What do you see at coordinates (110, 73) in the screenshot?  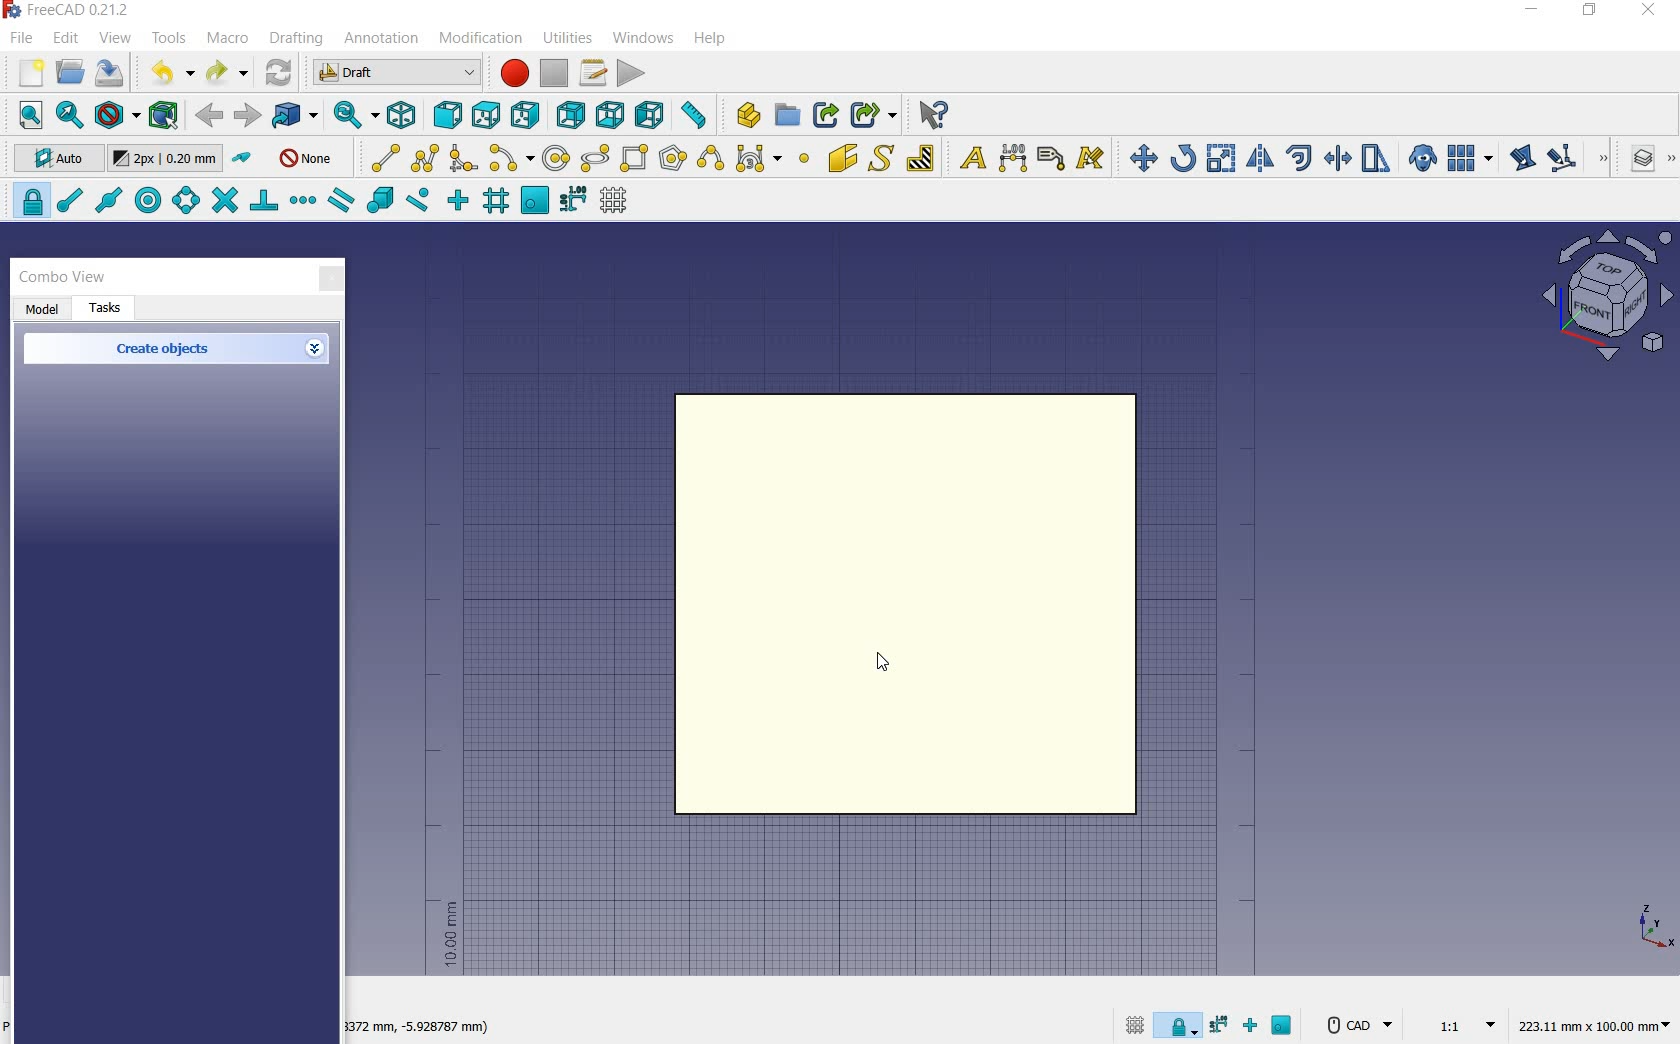 I see `save` at bounding box center [110, 73].